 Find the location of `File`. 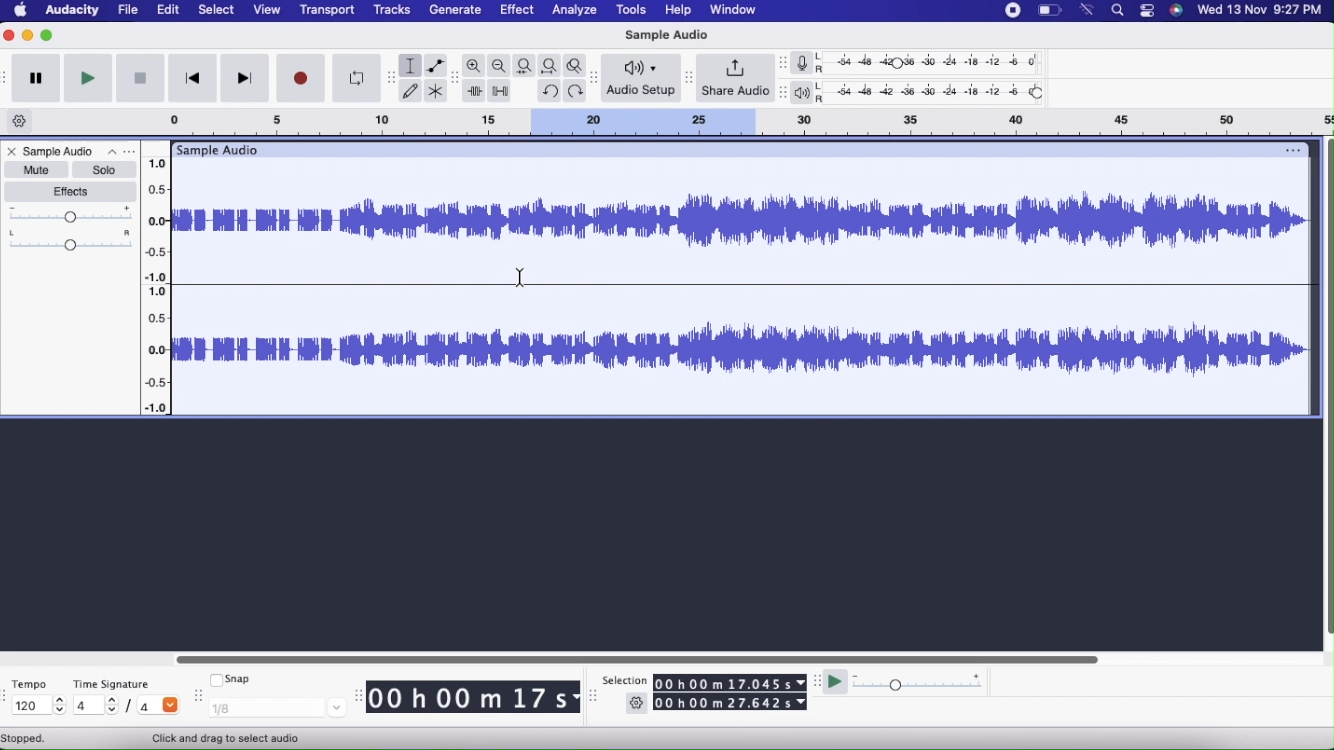

File is located at coordinates (125, 9).